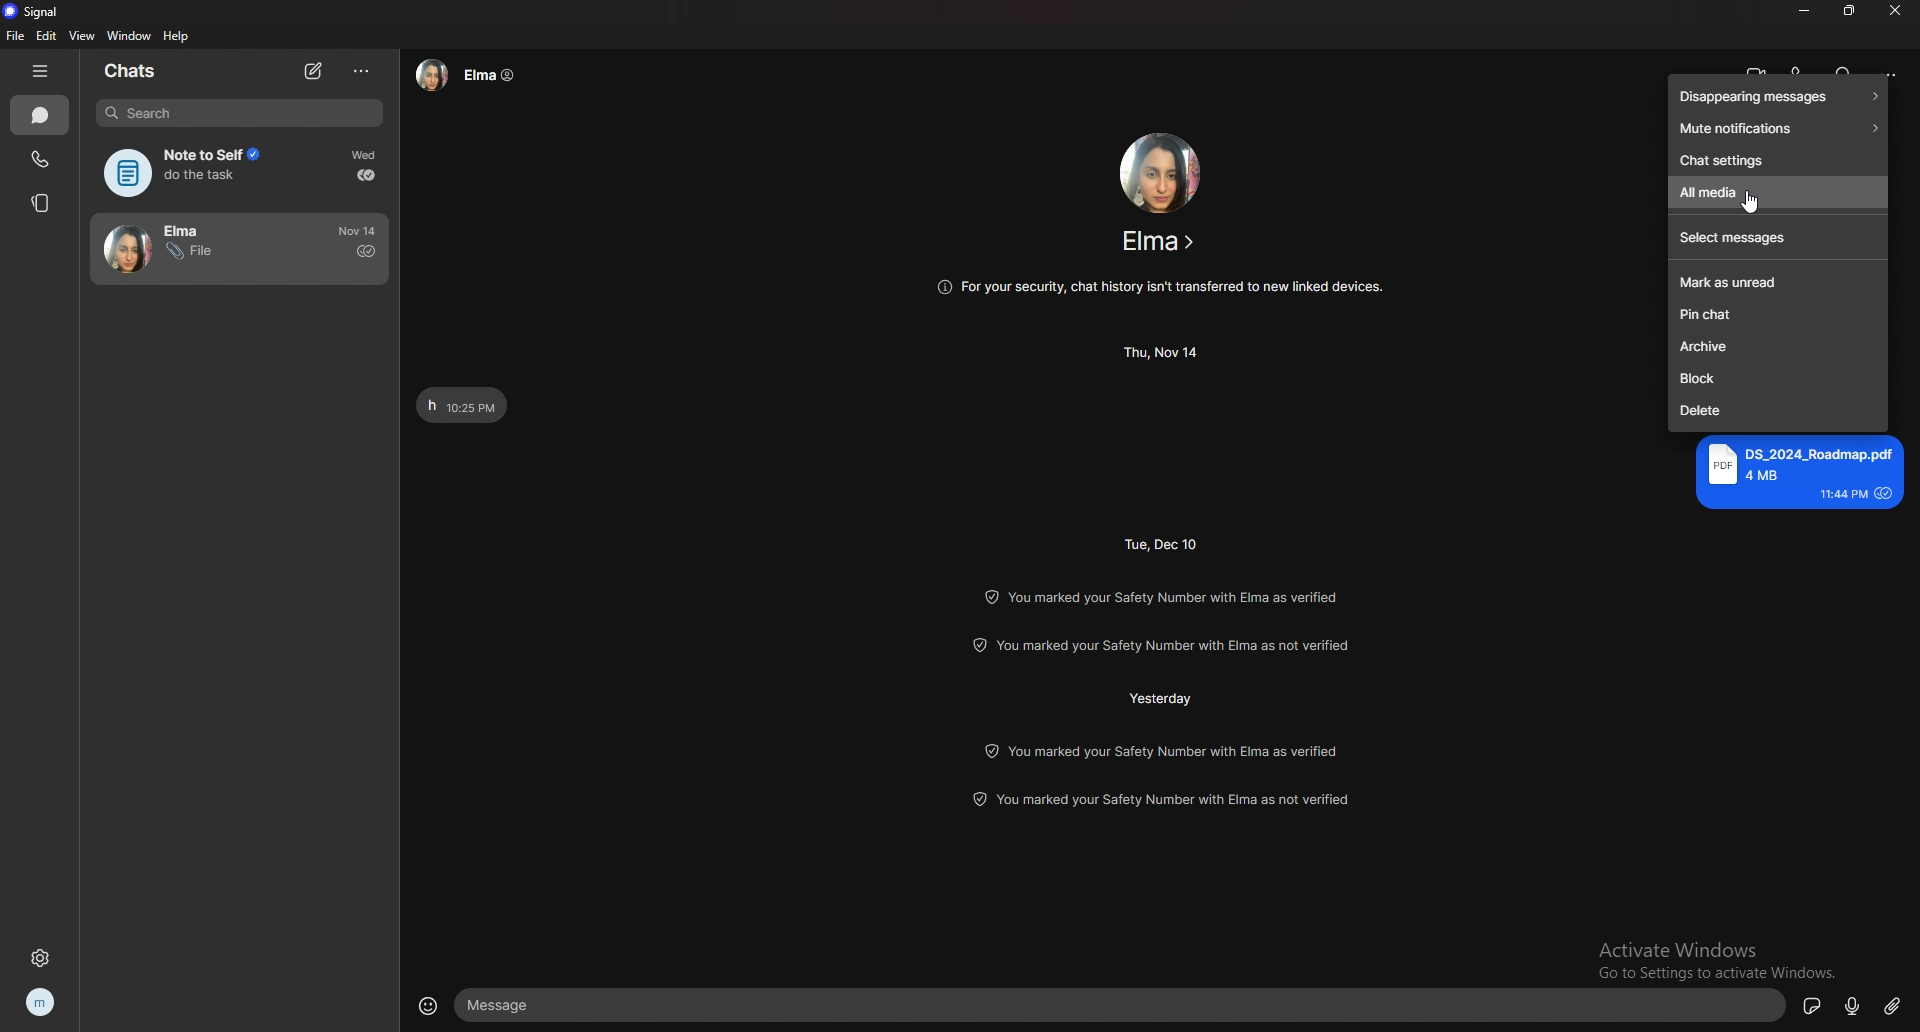 This screenshot has width=1920, height=1032. What do you see at coordinates (1812, 1005) in the screenshot?
I see `stickers` at bounding box center [1812, 1005].